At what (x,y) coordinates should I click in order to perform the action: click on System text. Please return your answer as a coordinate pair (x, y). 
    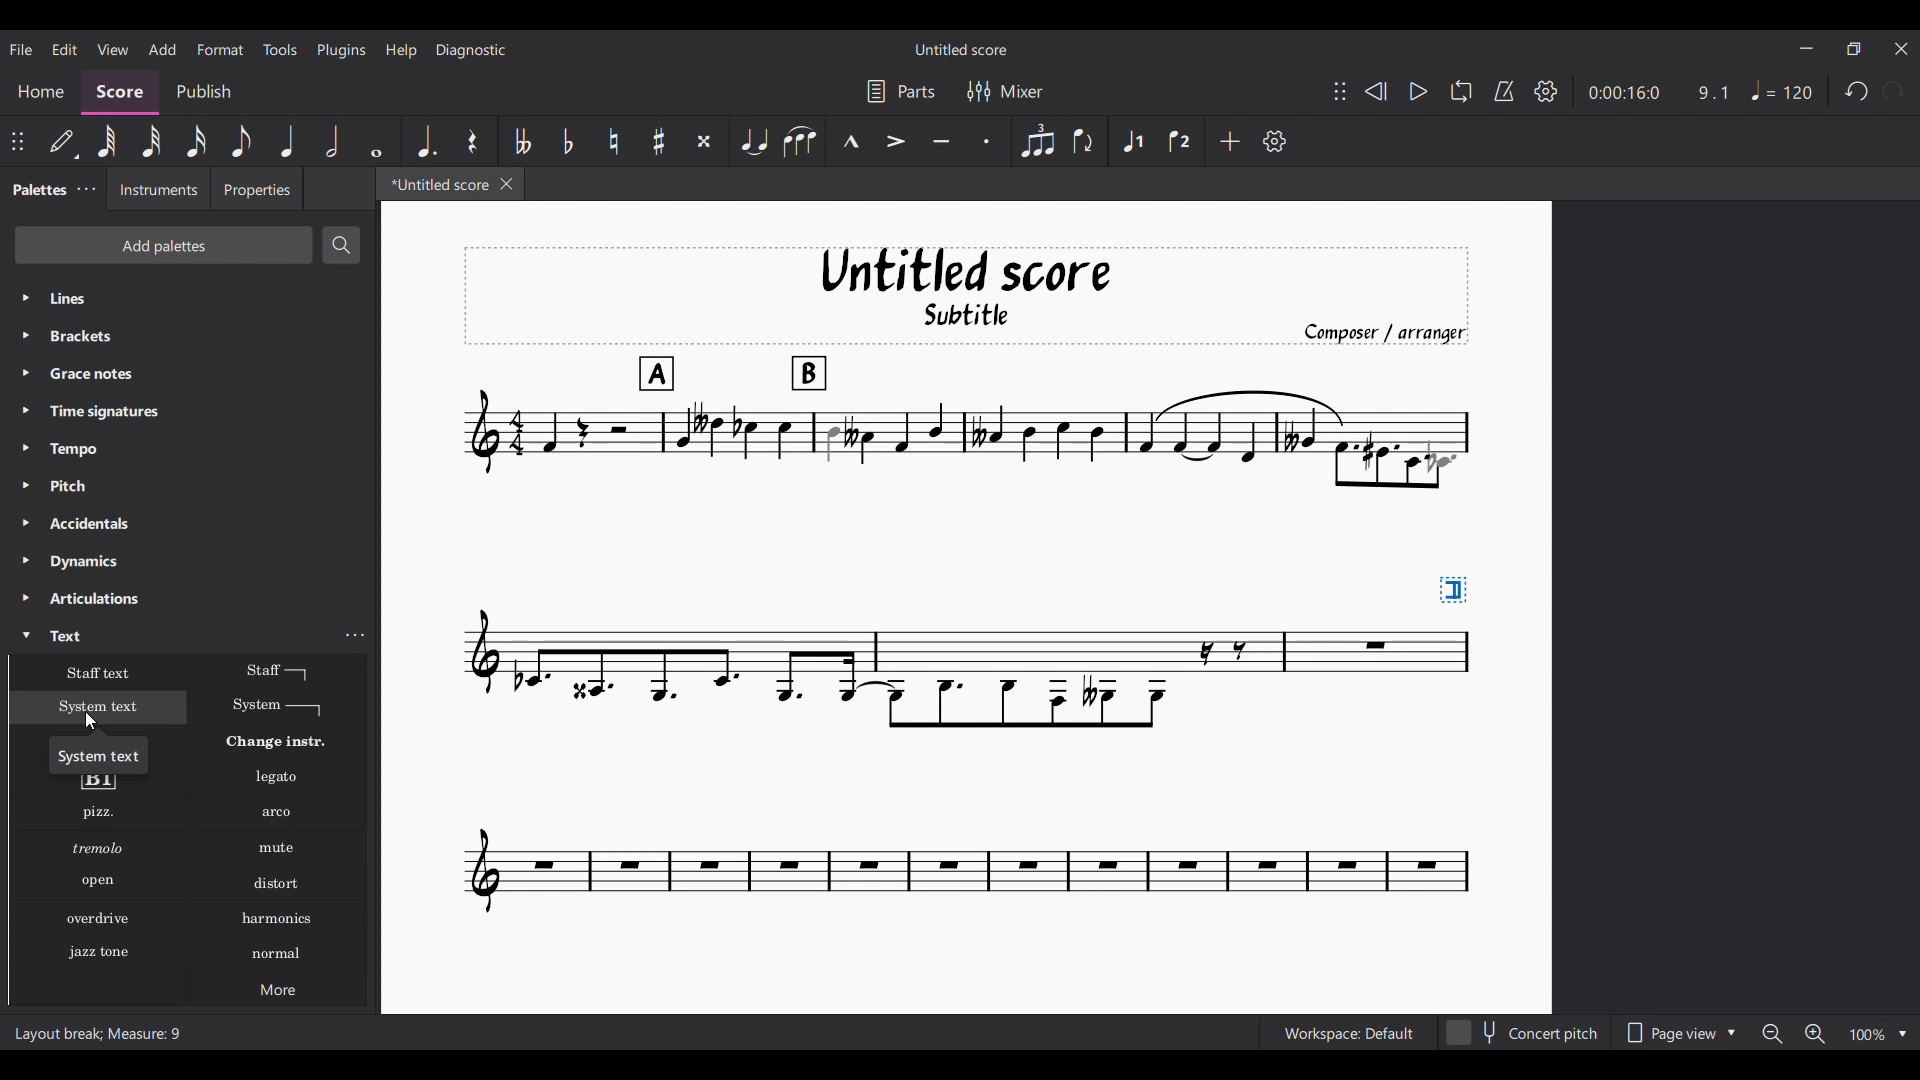
    Looking at the image, I should click on (99, 754).